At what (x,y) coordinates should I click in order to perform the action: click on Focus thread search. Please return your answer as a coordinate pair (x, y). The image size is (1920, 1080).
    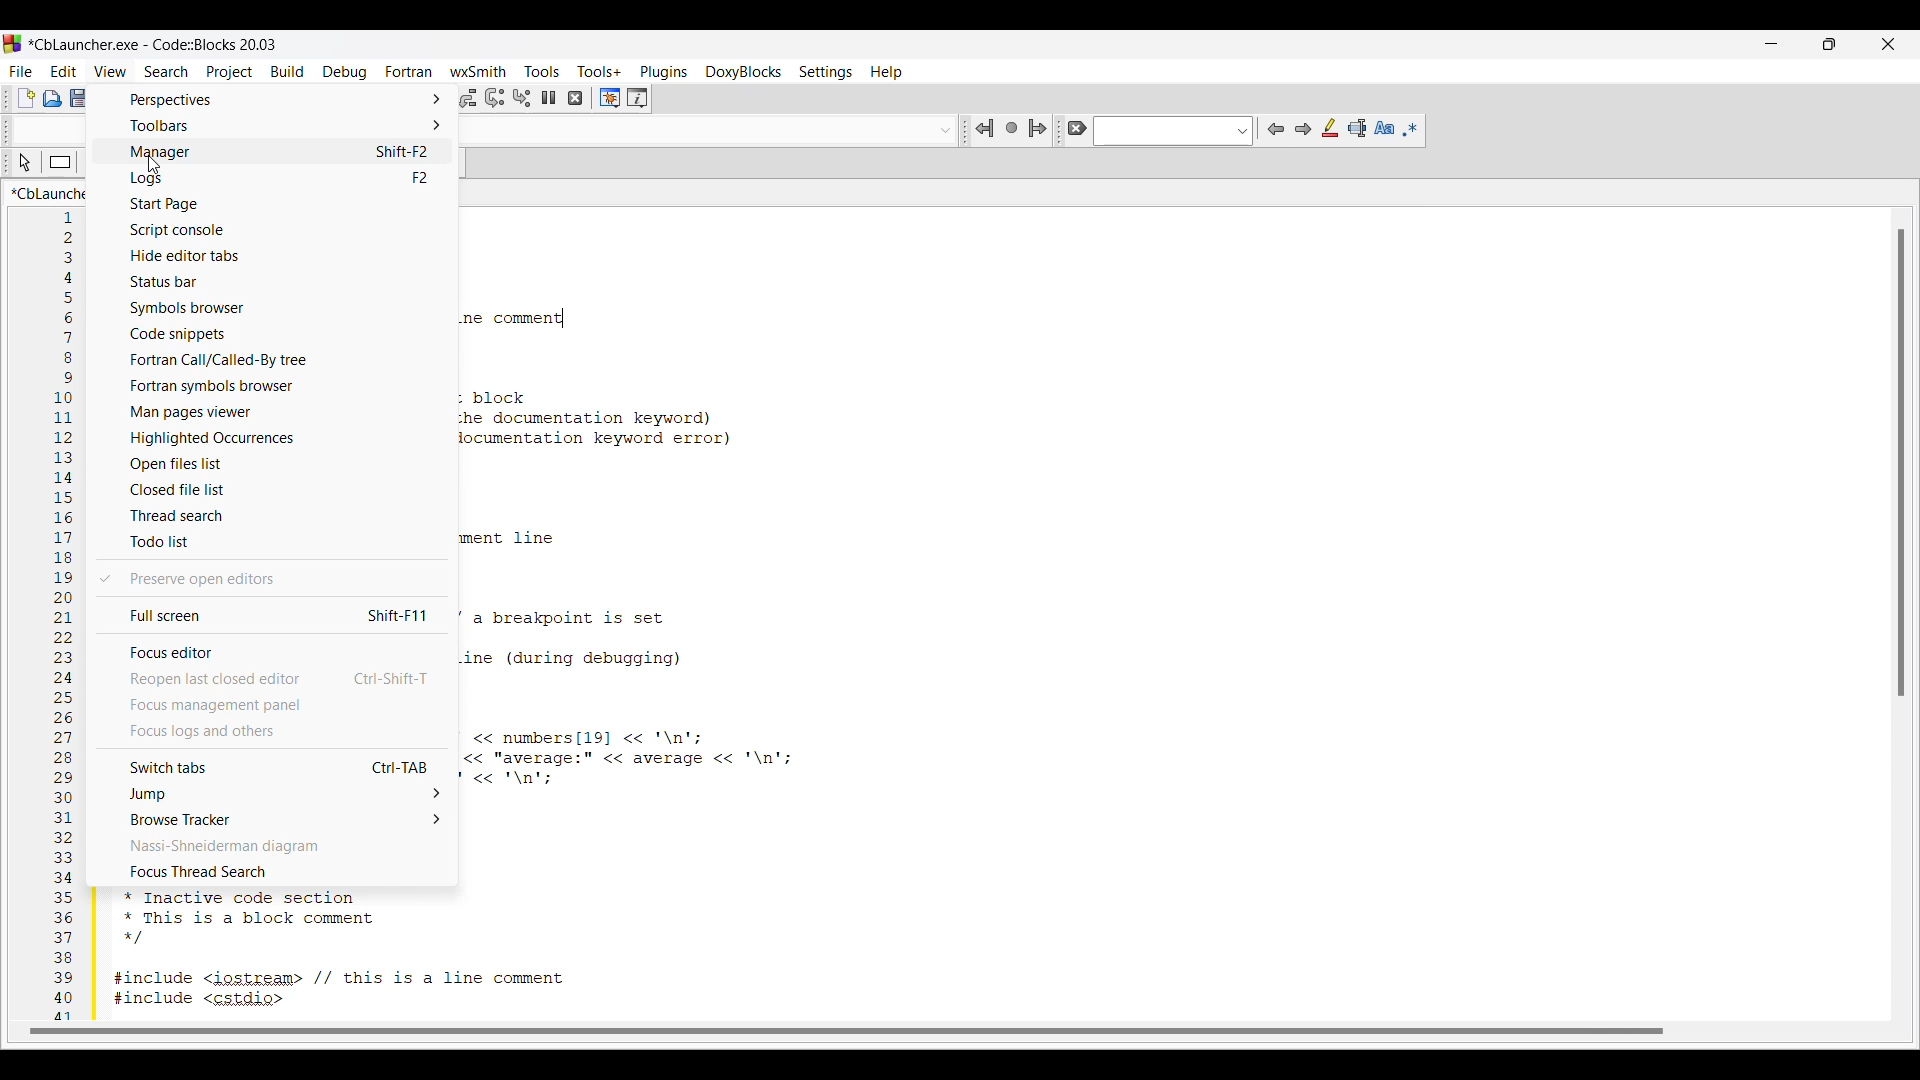
    Looking at the image, I should click on (271, 872).